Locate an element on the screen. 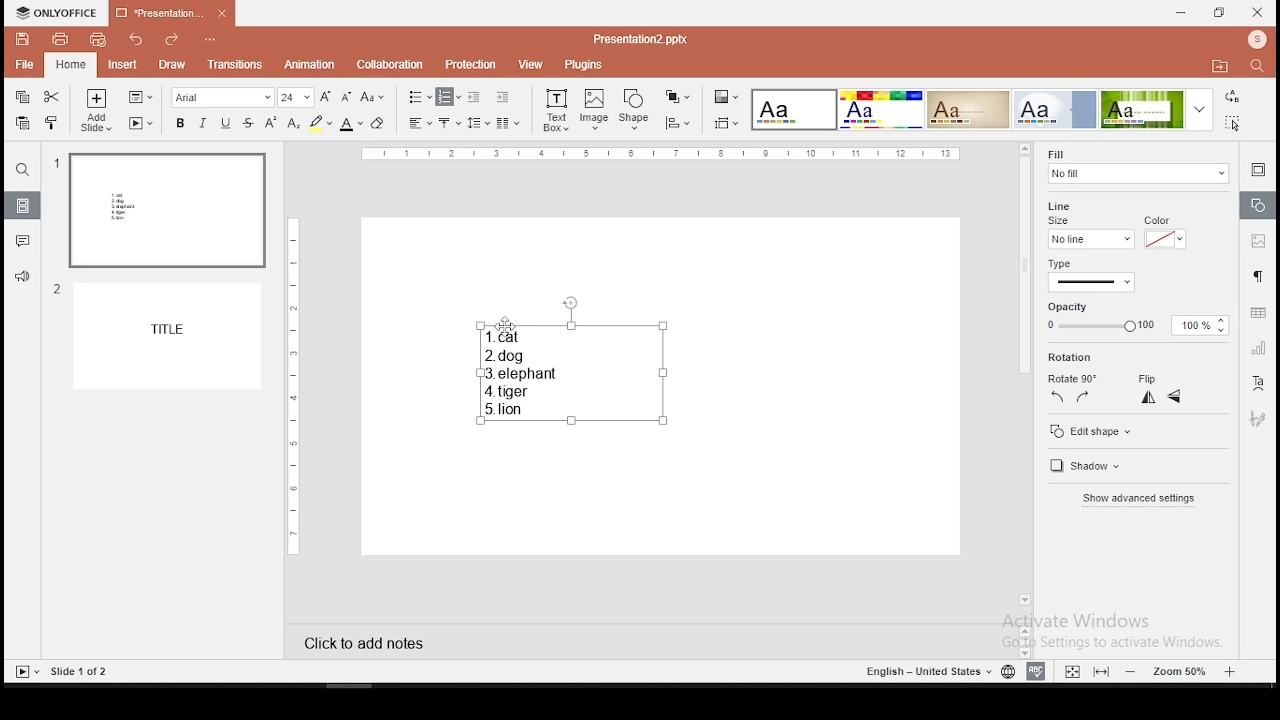 This screenshot has width=1280, height=720. line type is located at coordinates (1092, 282).